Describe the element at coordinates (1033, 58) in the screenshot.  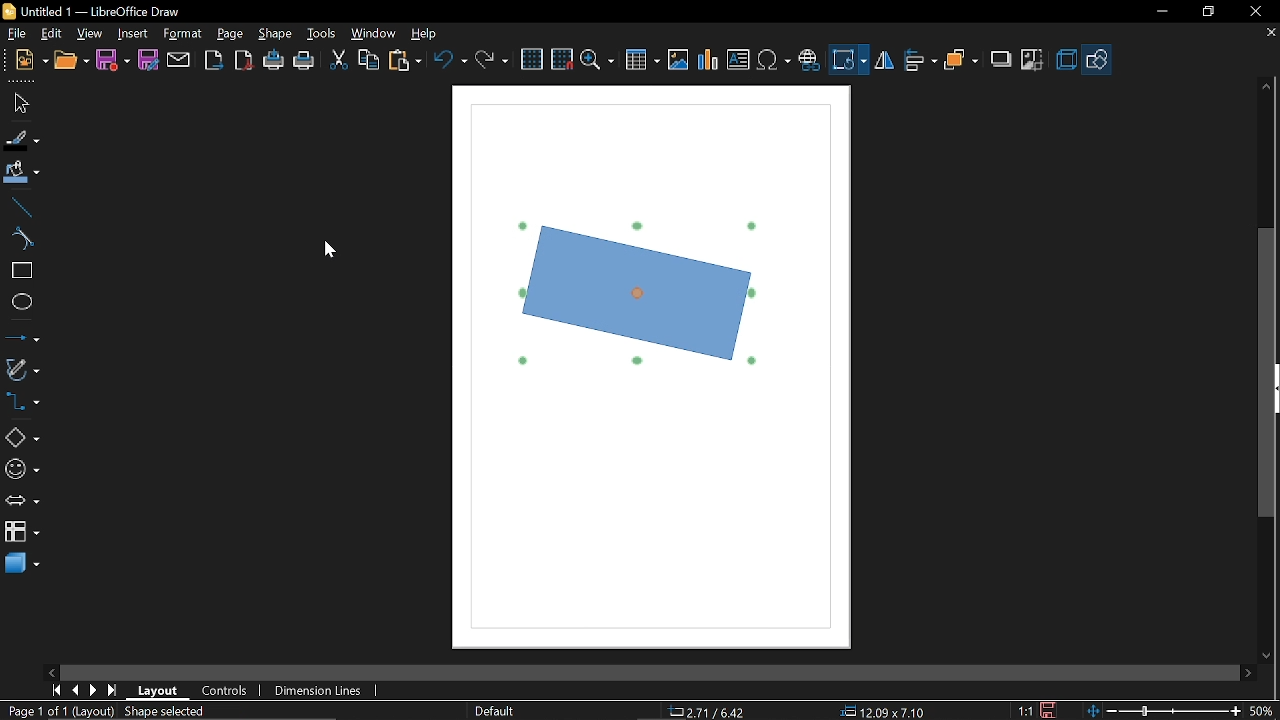
I see `crop` at that location.